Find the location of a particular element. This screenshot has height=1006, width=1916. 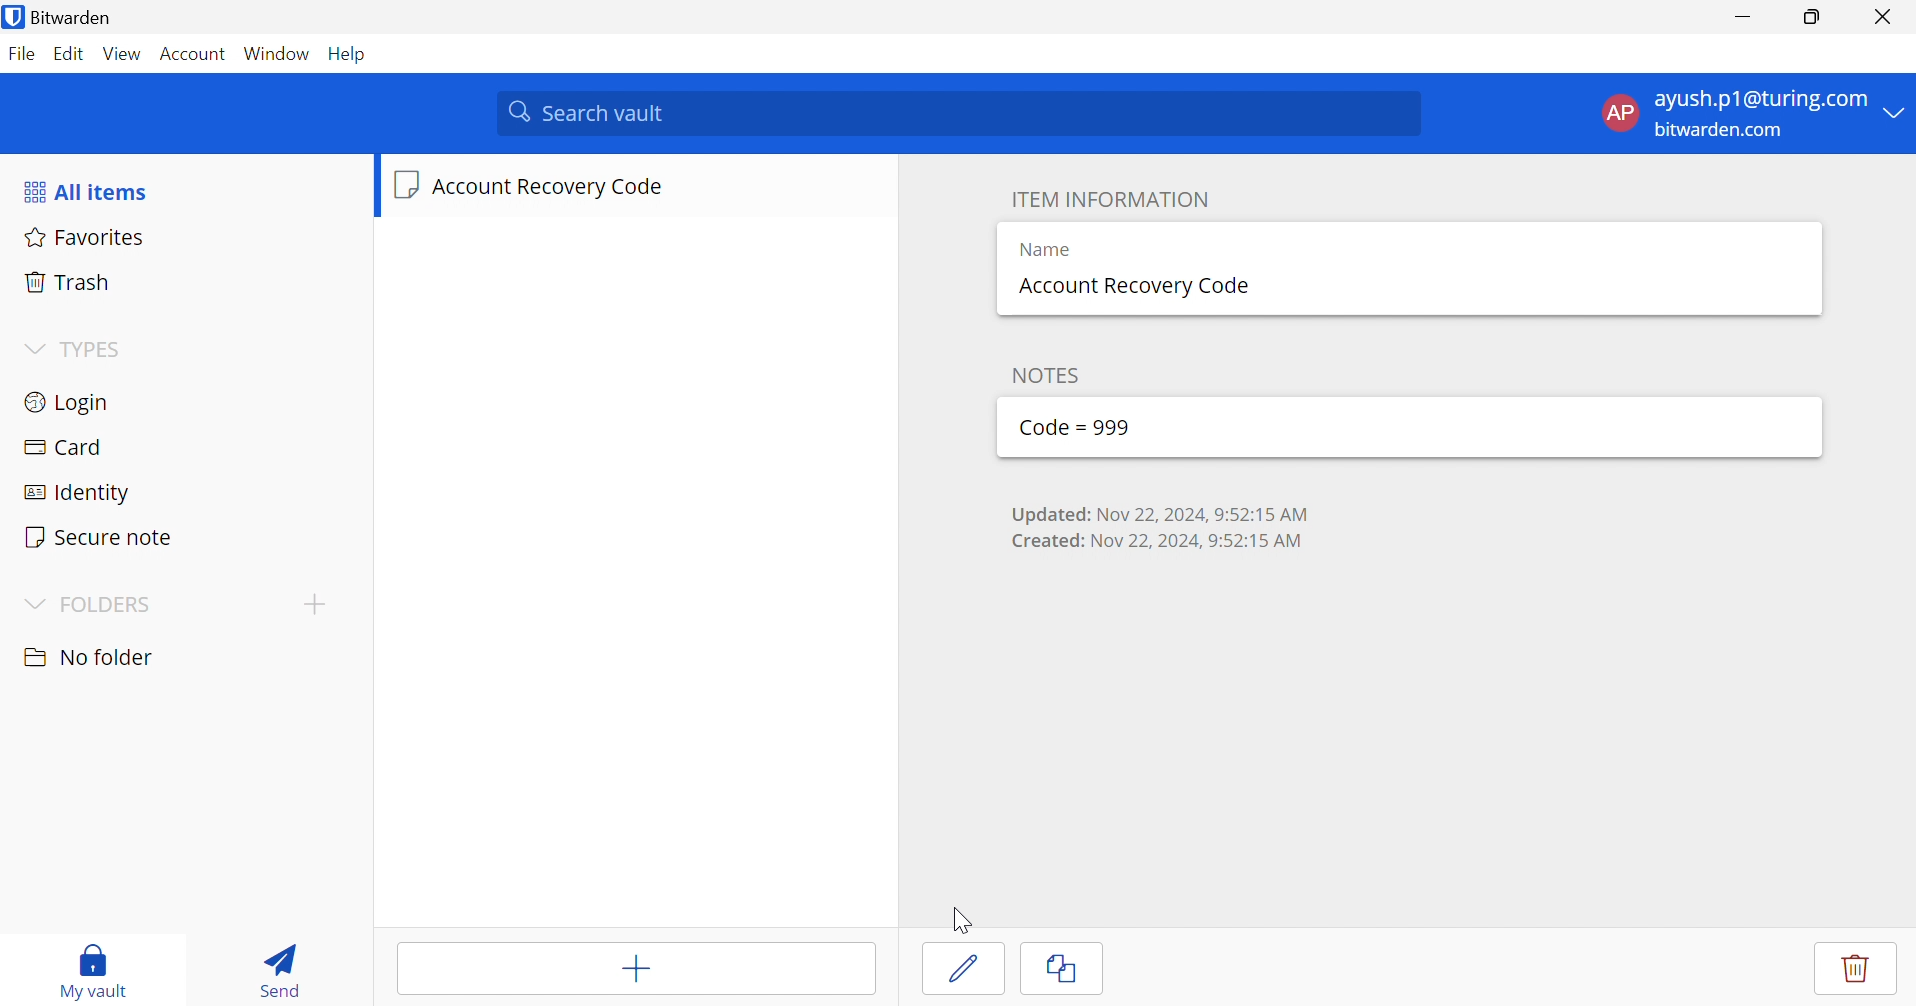

Clone is located at coordinates (1059, 969).